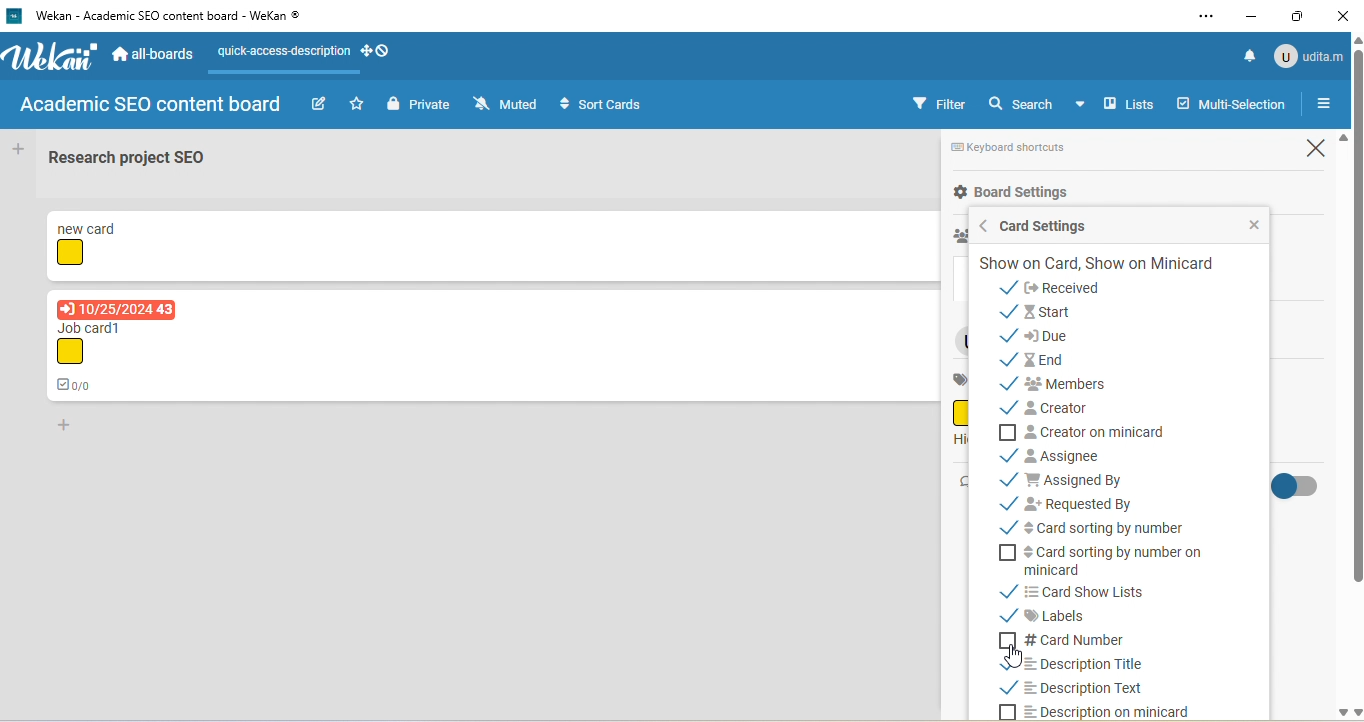  Describe the element at coordinates (1064, 336) in the screenshot. I see `due` at that location.